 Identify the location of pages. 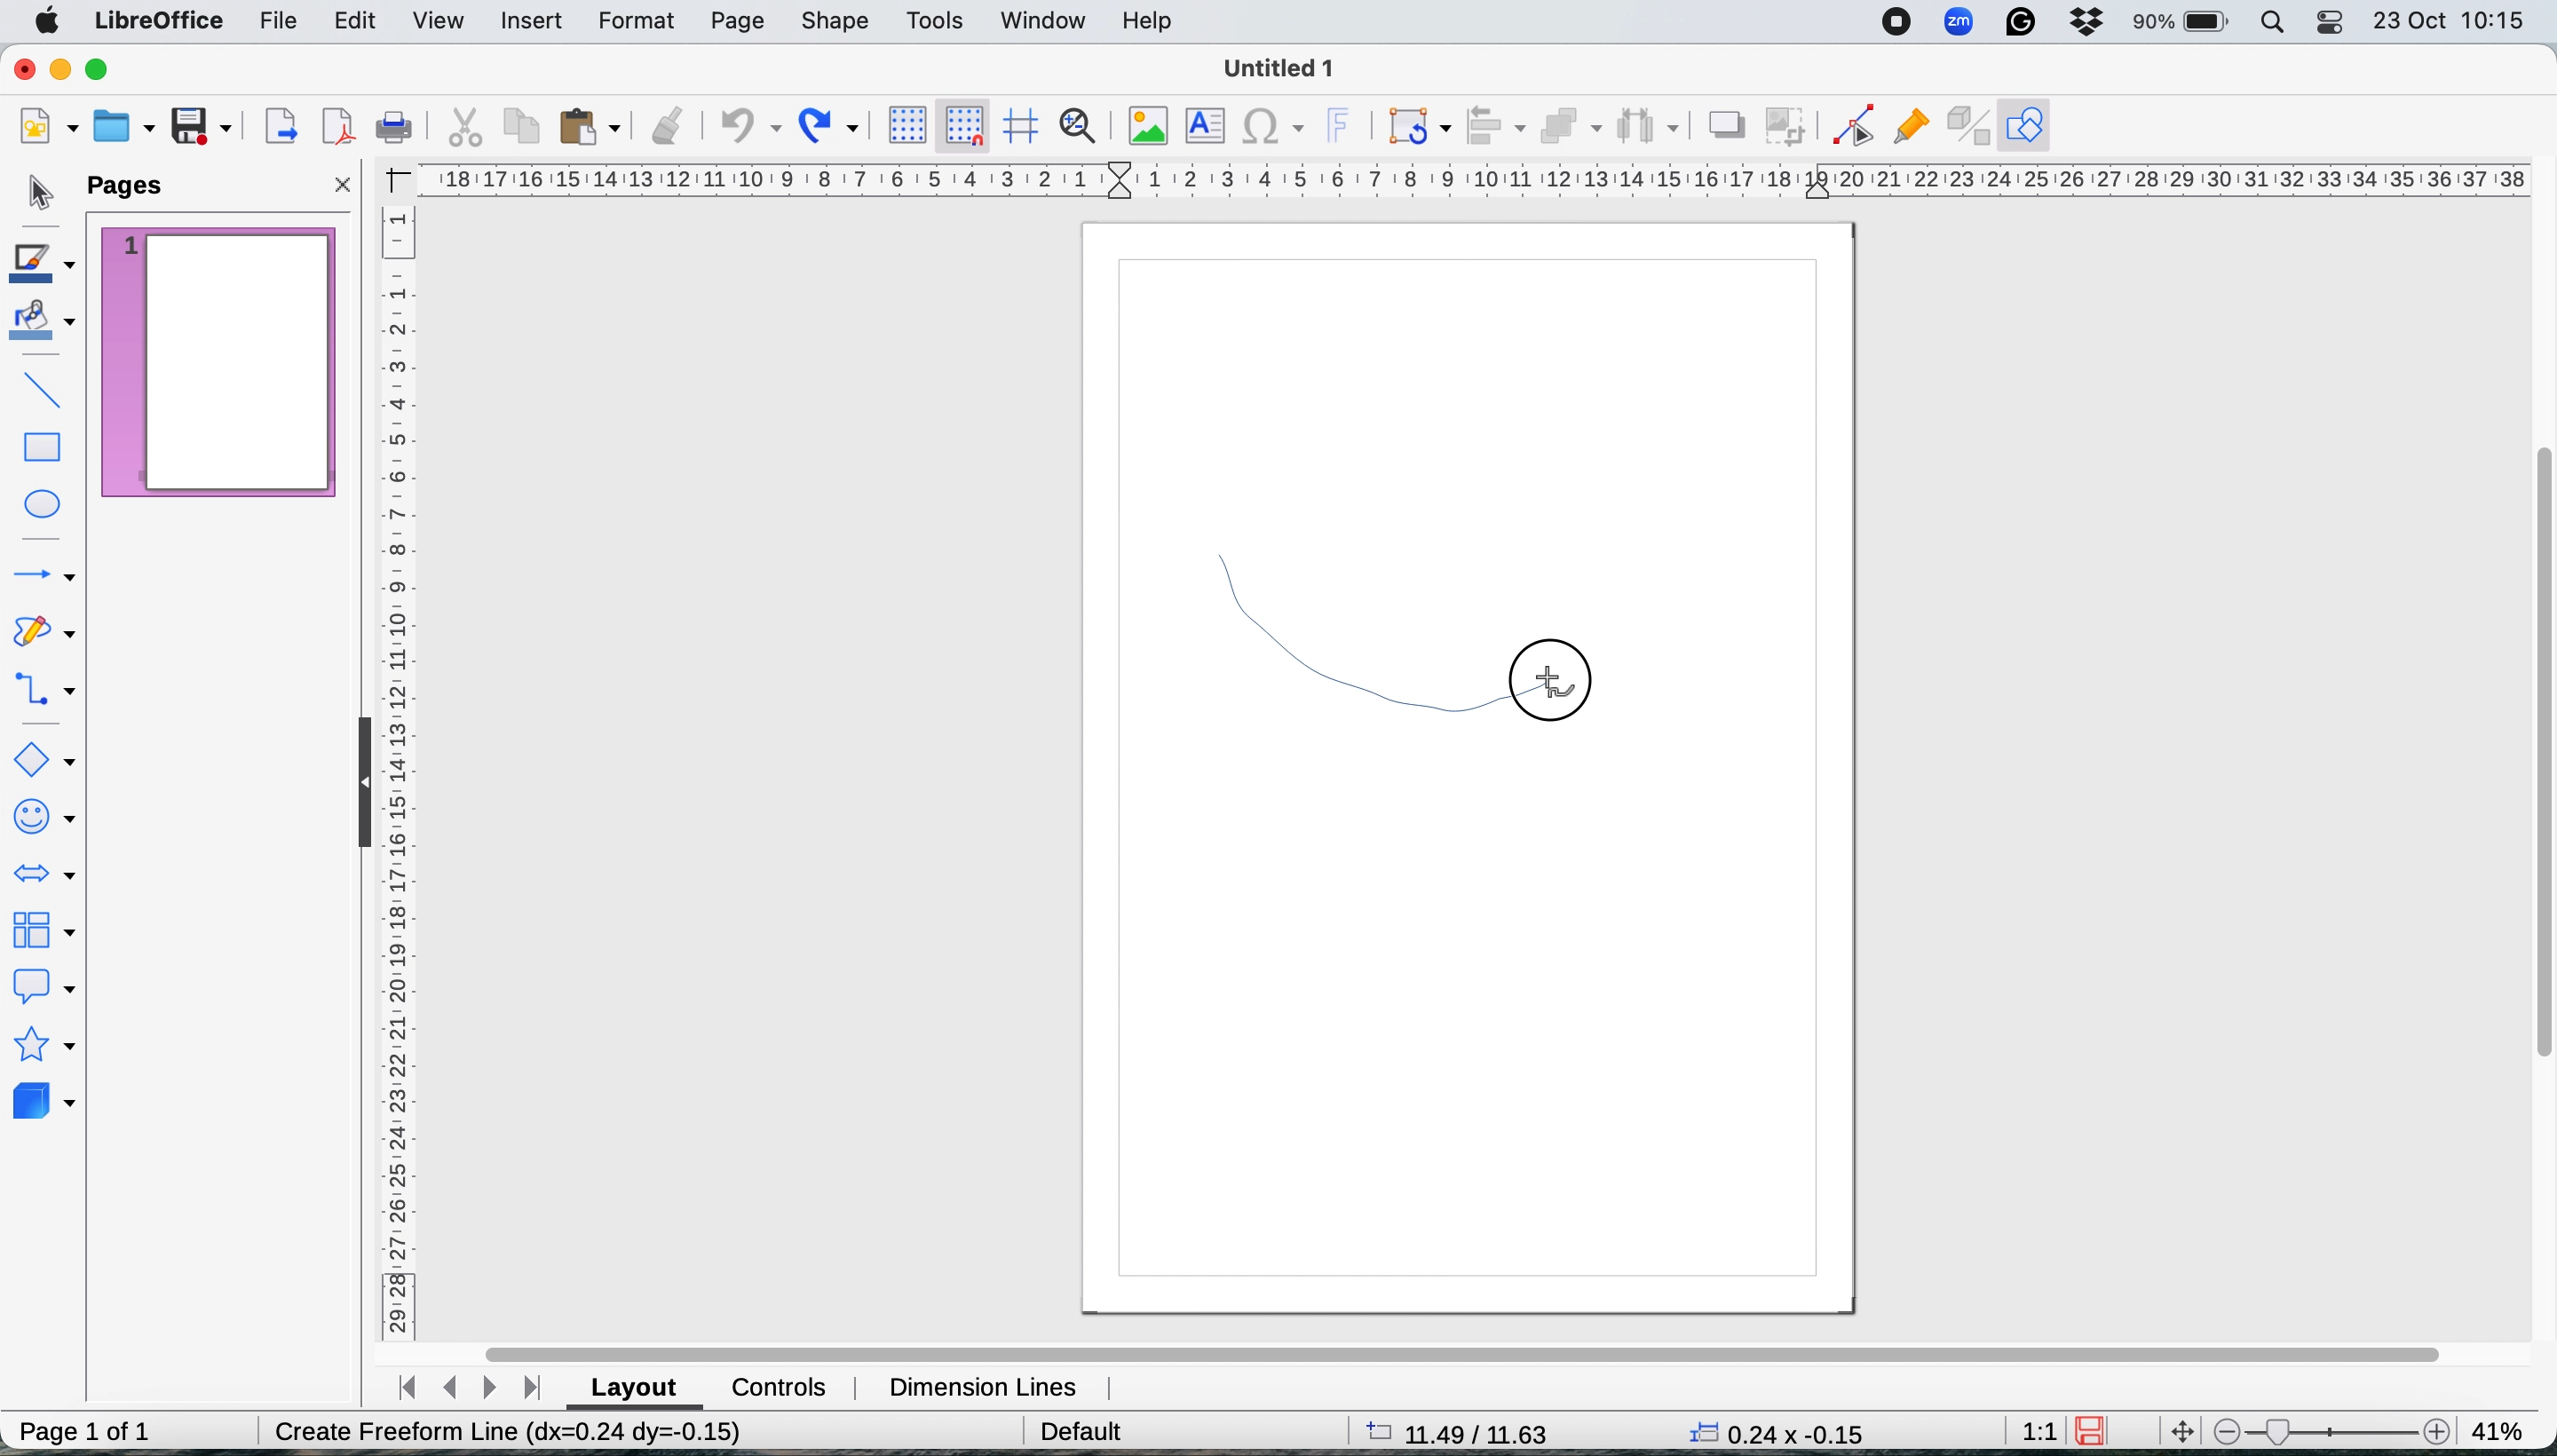
(136, 186).